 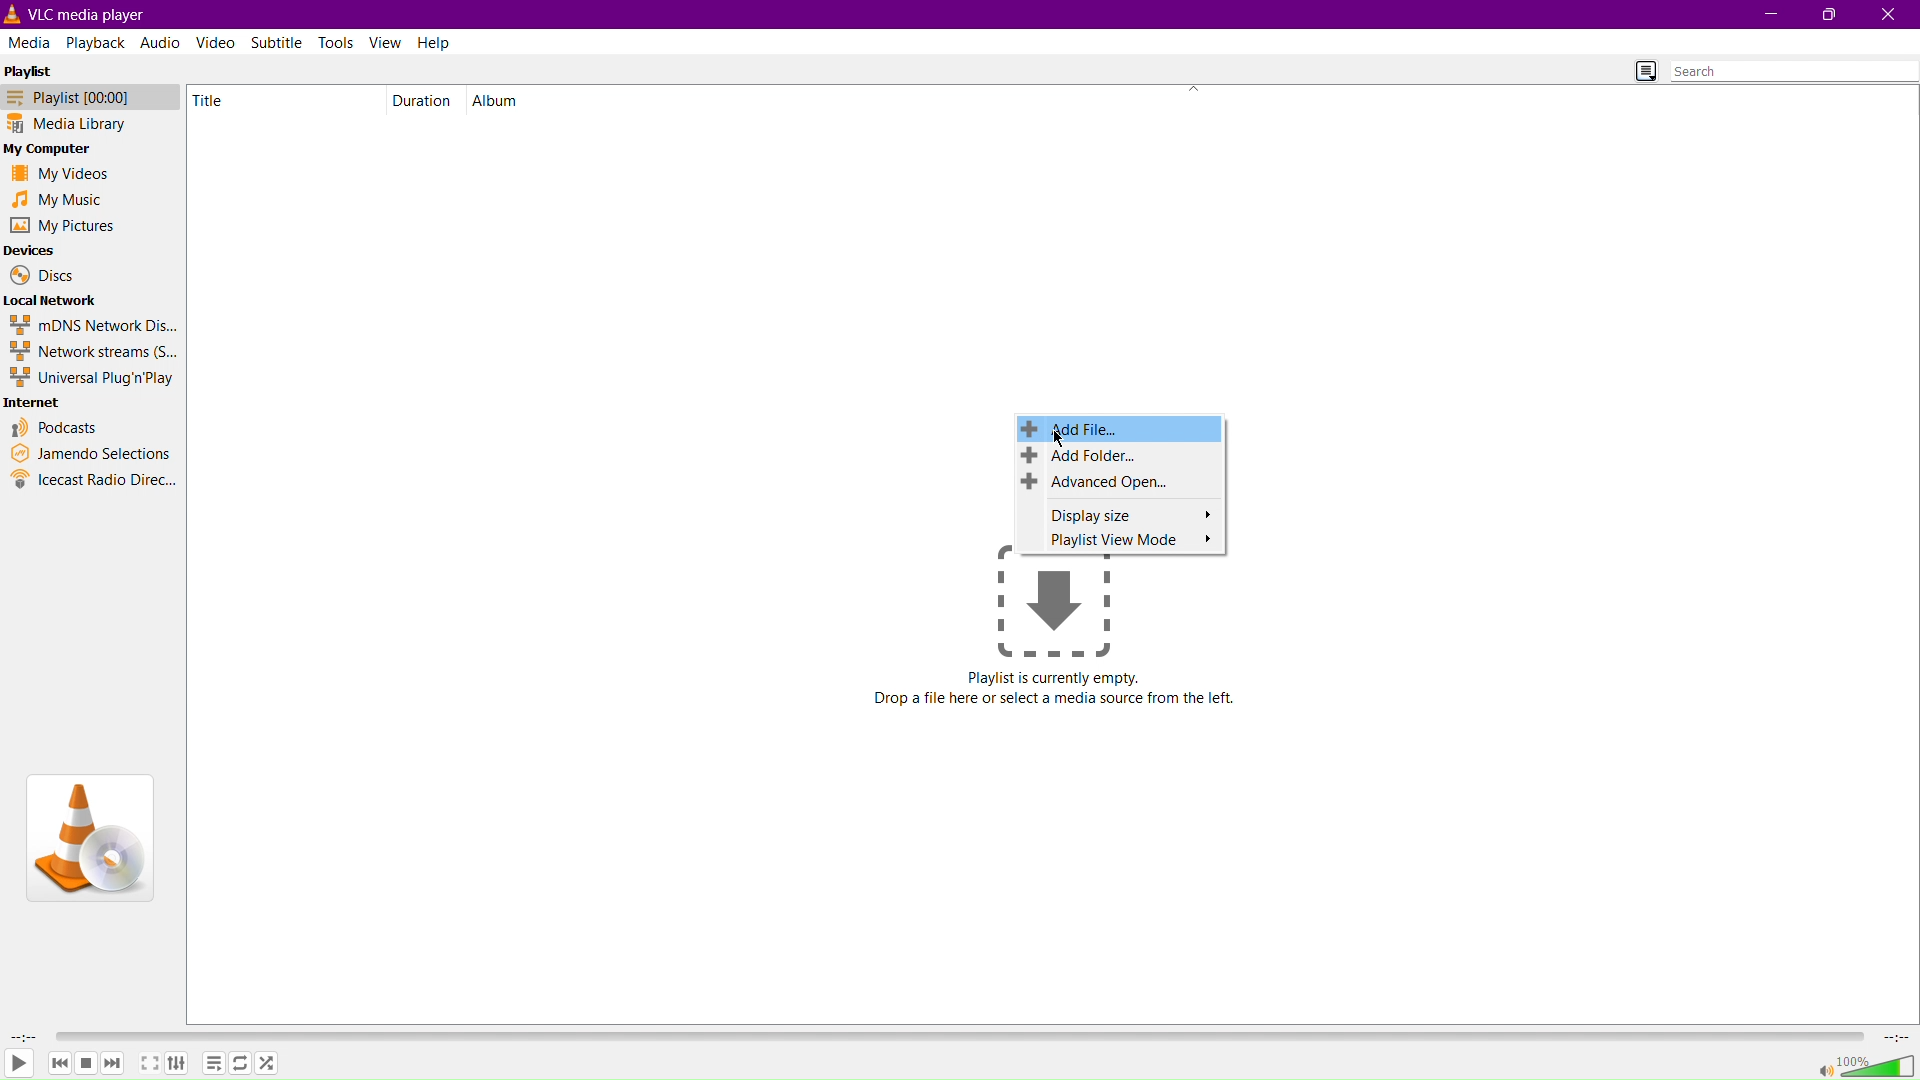 What do you see at coordinates (1064, 442) in the screenshot?
I see `cursor` at bounding box center [1064, 442].